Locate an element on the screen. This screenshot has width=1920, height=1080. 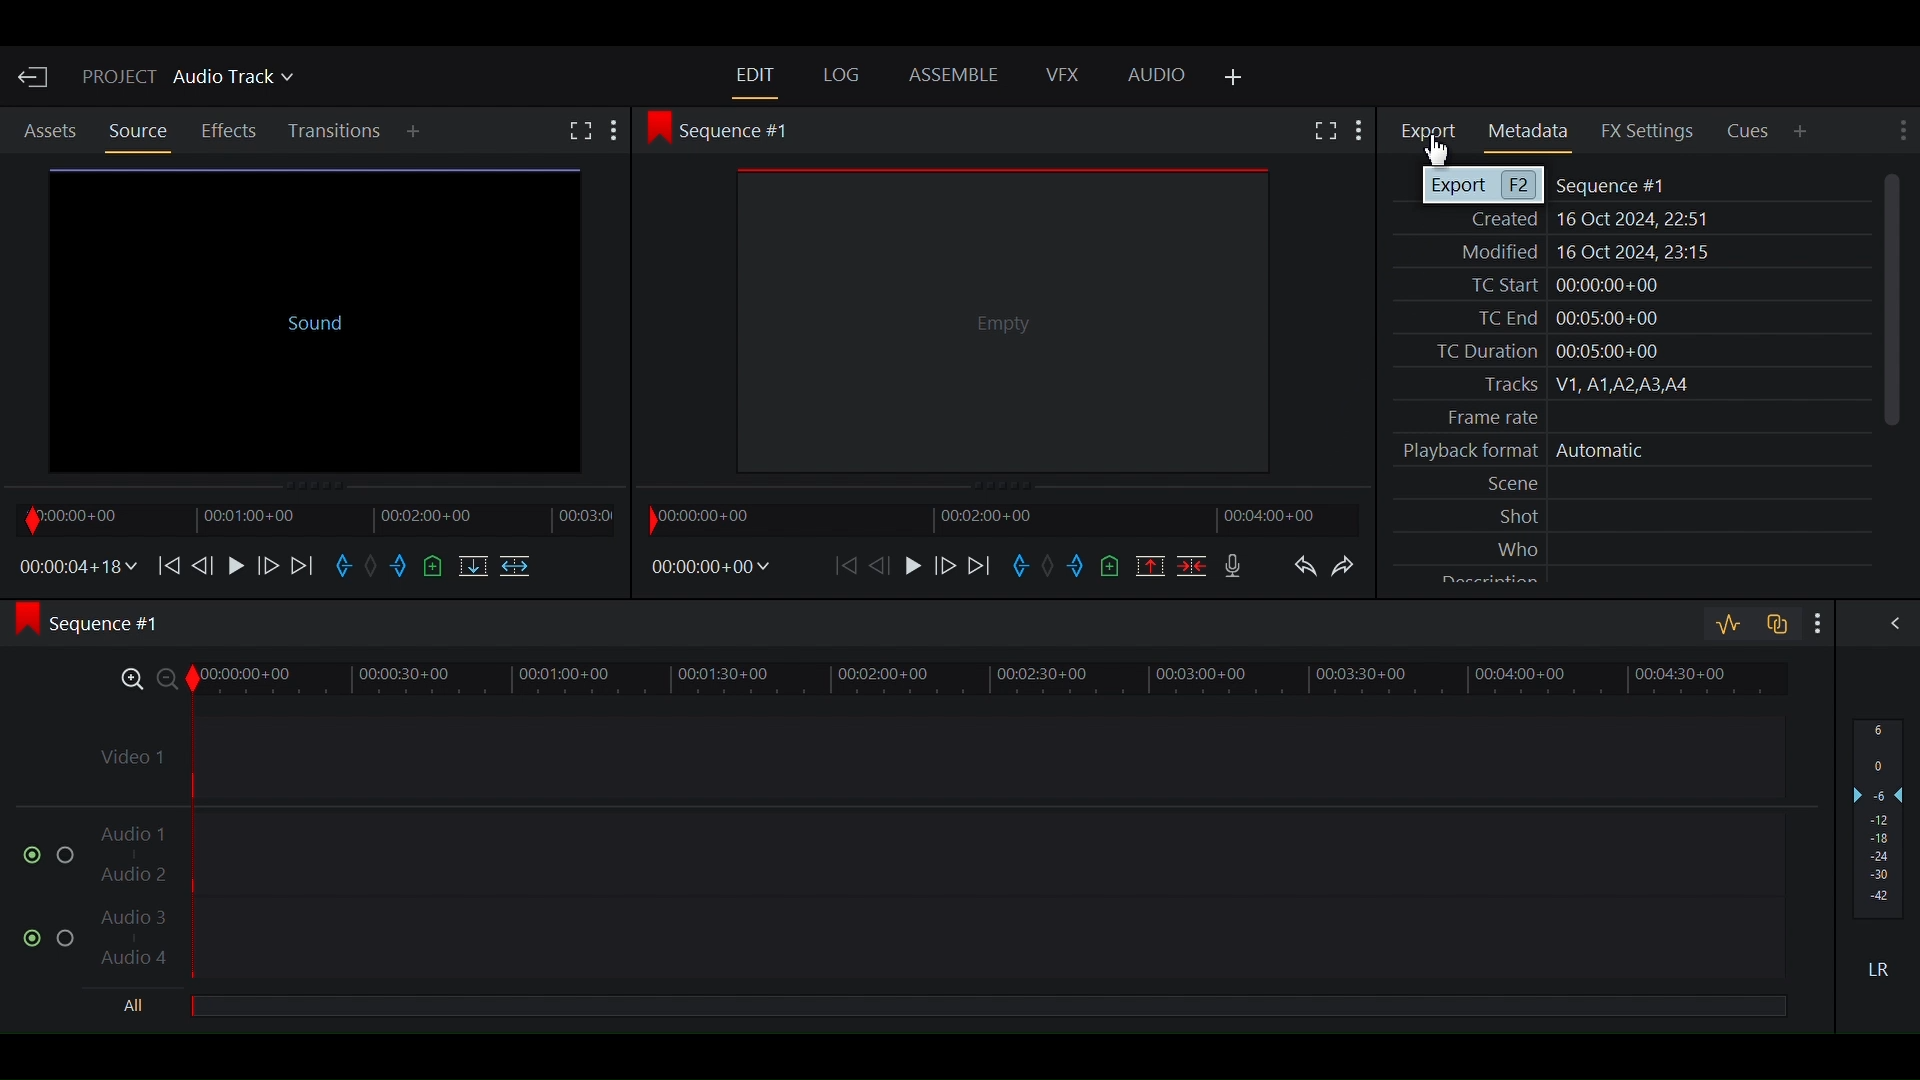
Undo is located at coordinates (1304, 570).